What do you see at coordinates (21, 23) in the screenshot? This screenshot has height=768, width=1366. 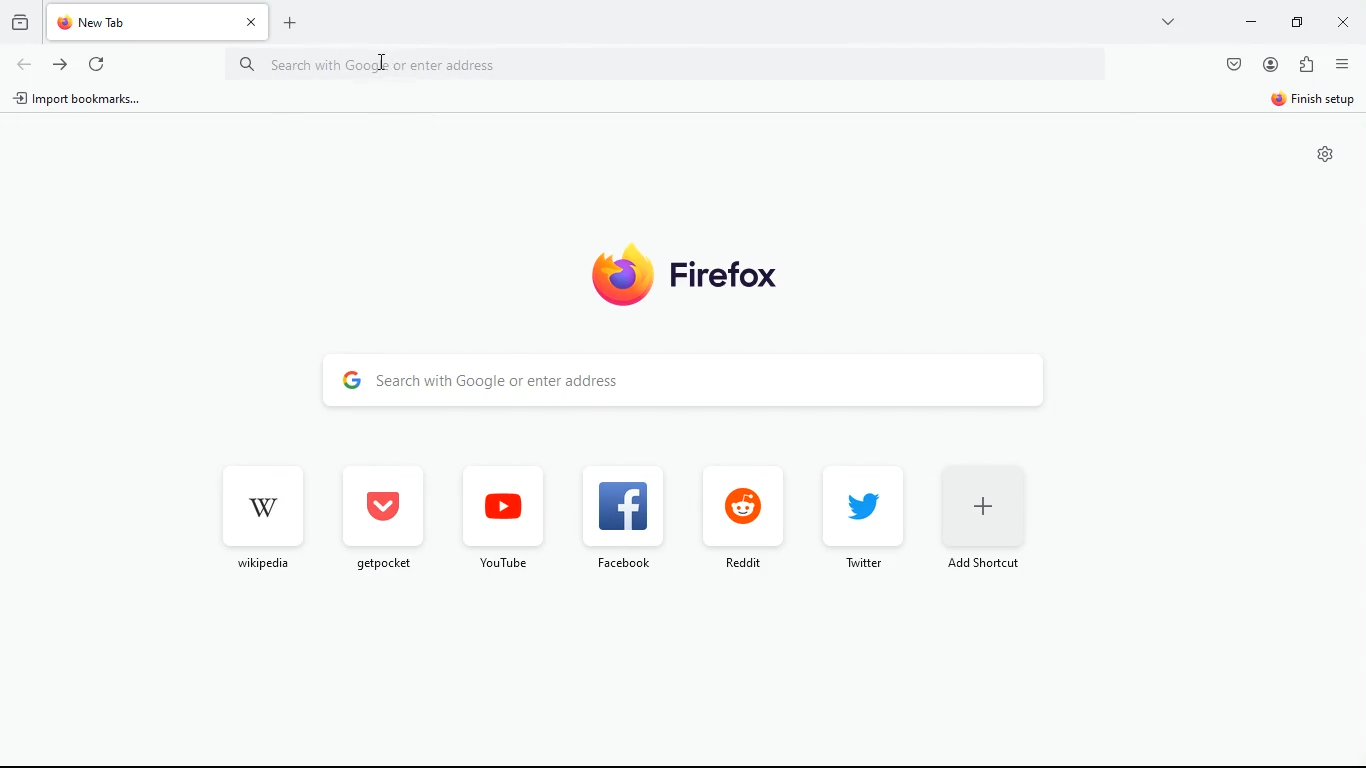 I see `history` at bounding box center [21, 23].